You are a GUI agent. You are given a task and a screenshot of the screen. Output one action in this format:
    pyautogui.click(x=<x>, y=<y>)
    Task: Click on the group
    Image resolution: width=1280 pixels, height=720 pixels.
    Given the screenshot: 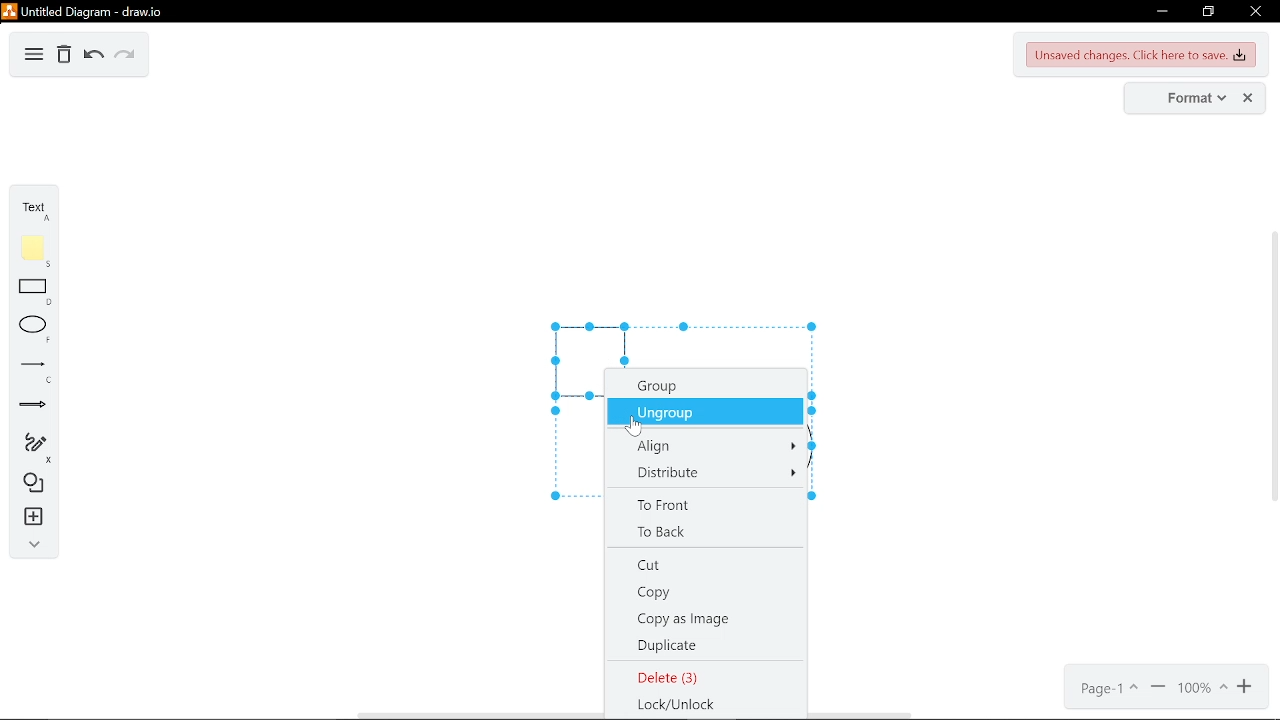 What is the action you would take?
    pyautogui.click(x=710, y=384)
    